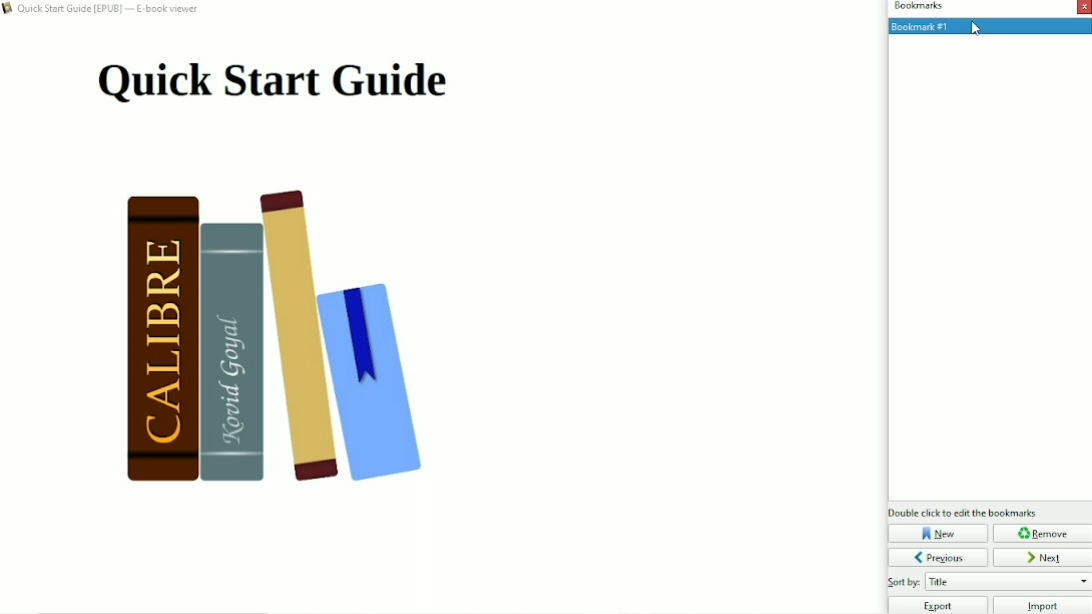 The width and height of the screenshot is (1092, 614). I want to click on Close, so click(1083, 8).